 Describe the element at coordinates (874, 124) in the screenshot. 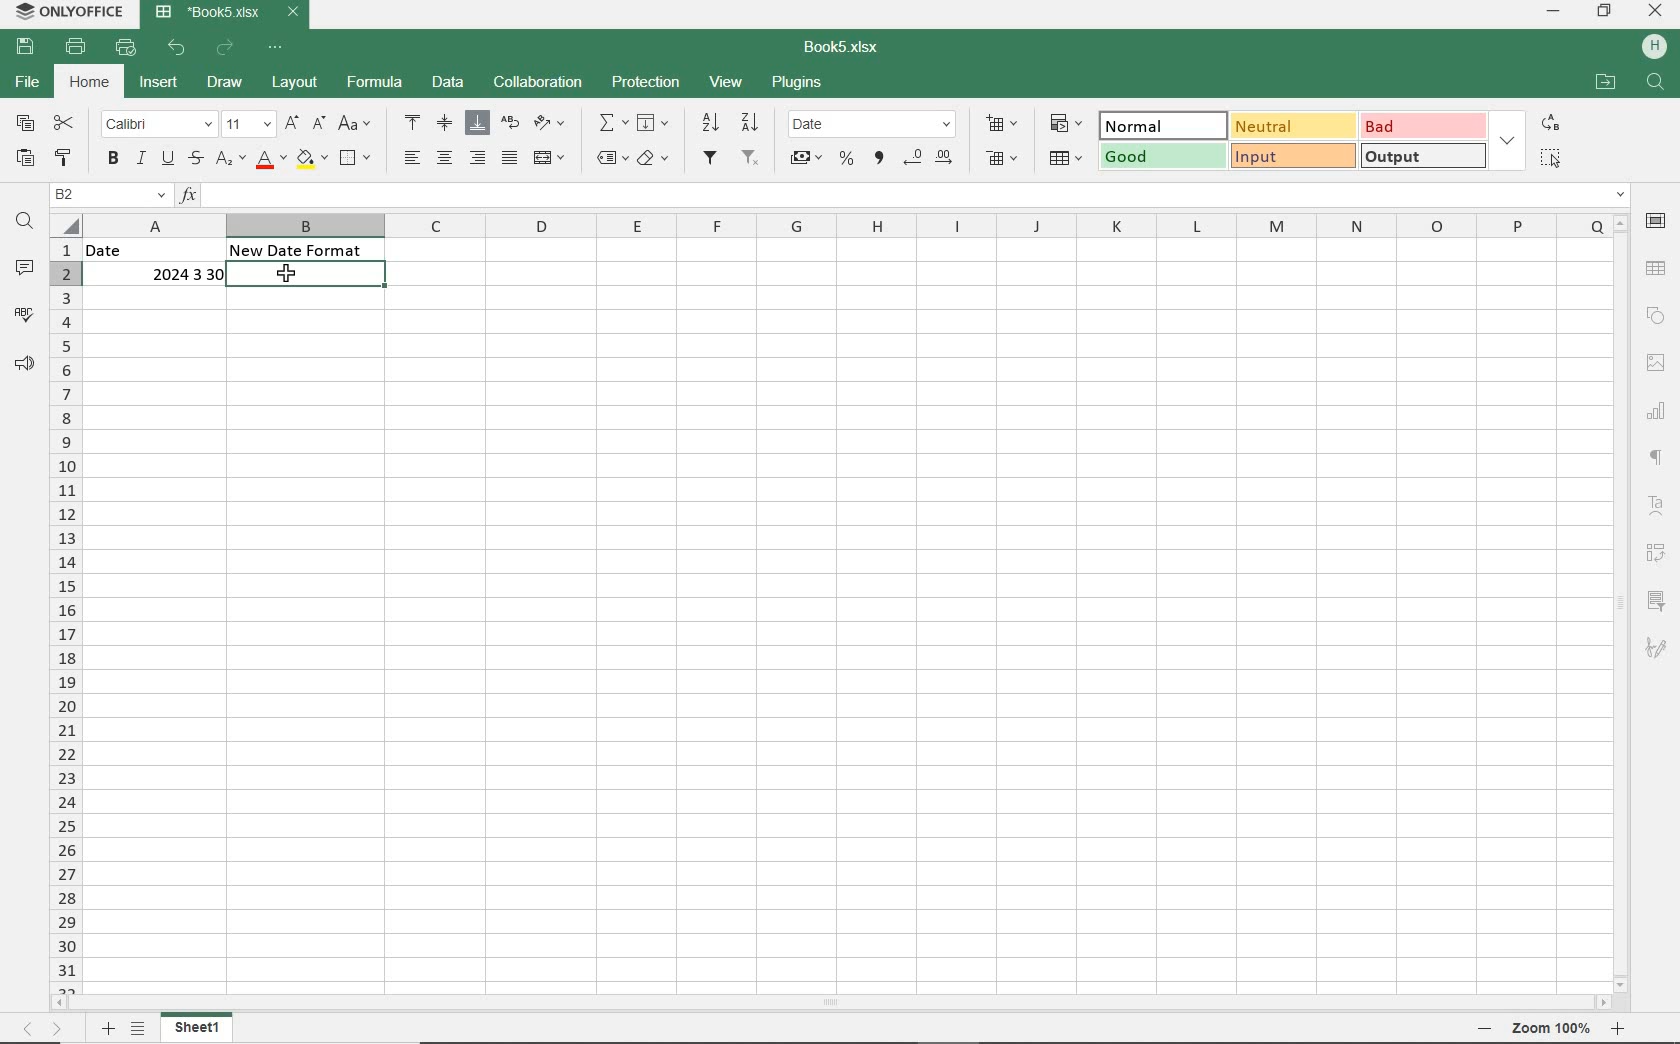

I see `NUMBER FORMAT` at that location.